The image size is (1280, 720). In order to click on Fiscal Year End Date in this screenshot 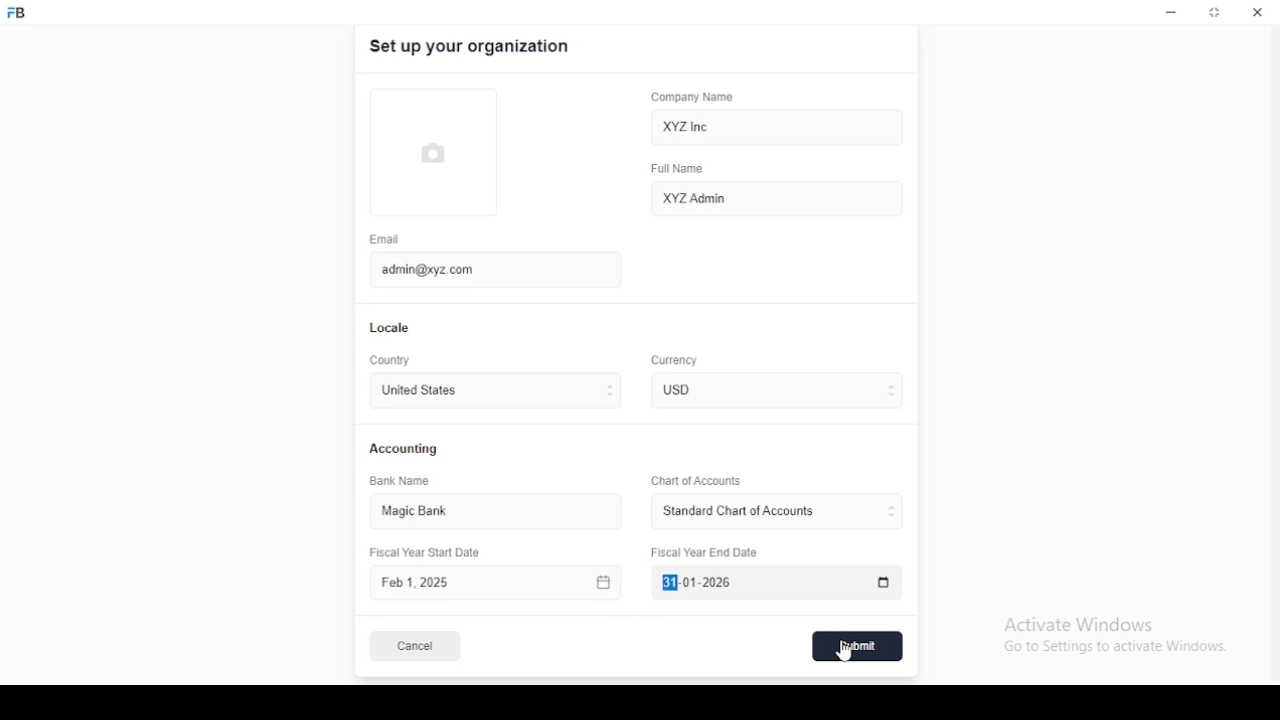, I will do `click(706, 552)`.